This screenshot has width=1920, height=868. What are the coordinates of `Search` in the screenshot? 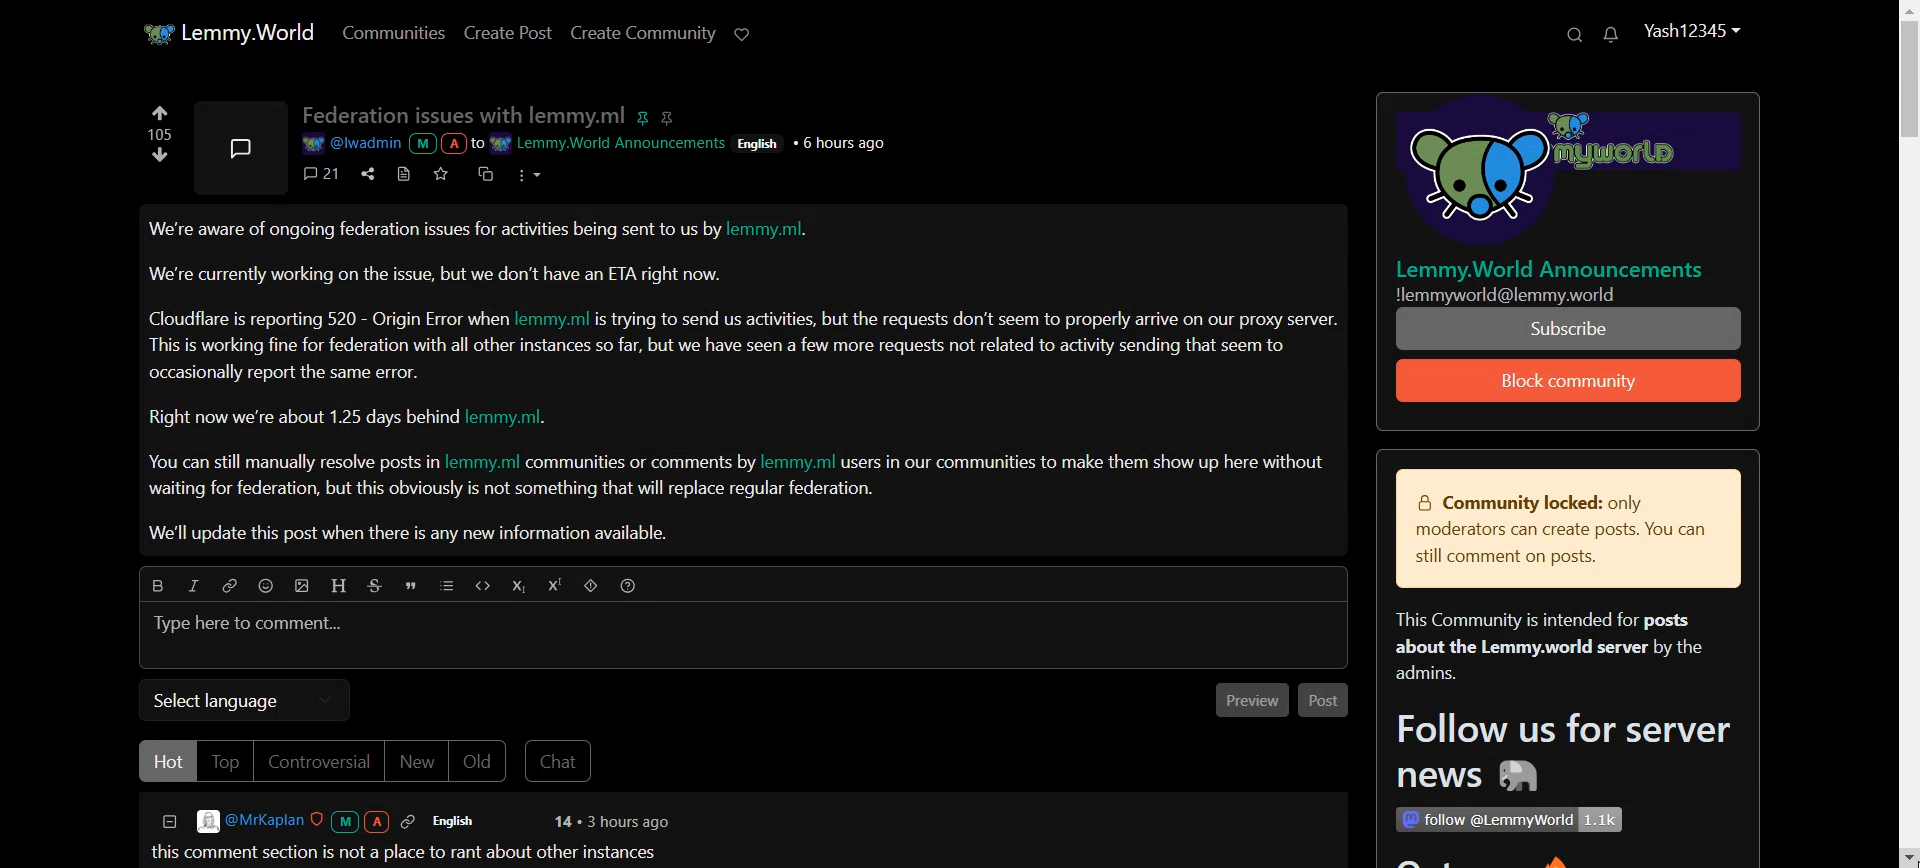 It's located at (1574, 36).